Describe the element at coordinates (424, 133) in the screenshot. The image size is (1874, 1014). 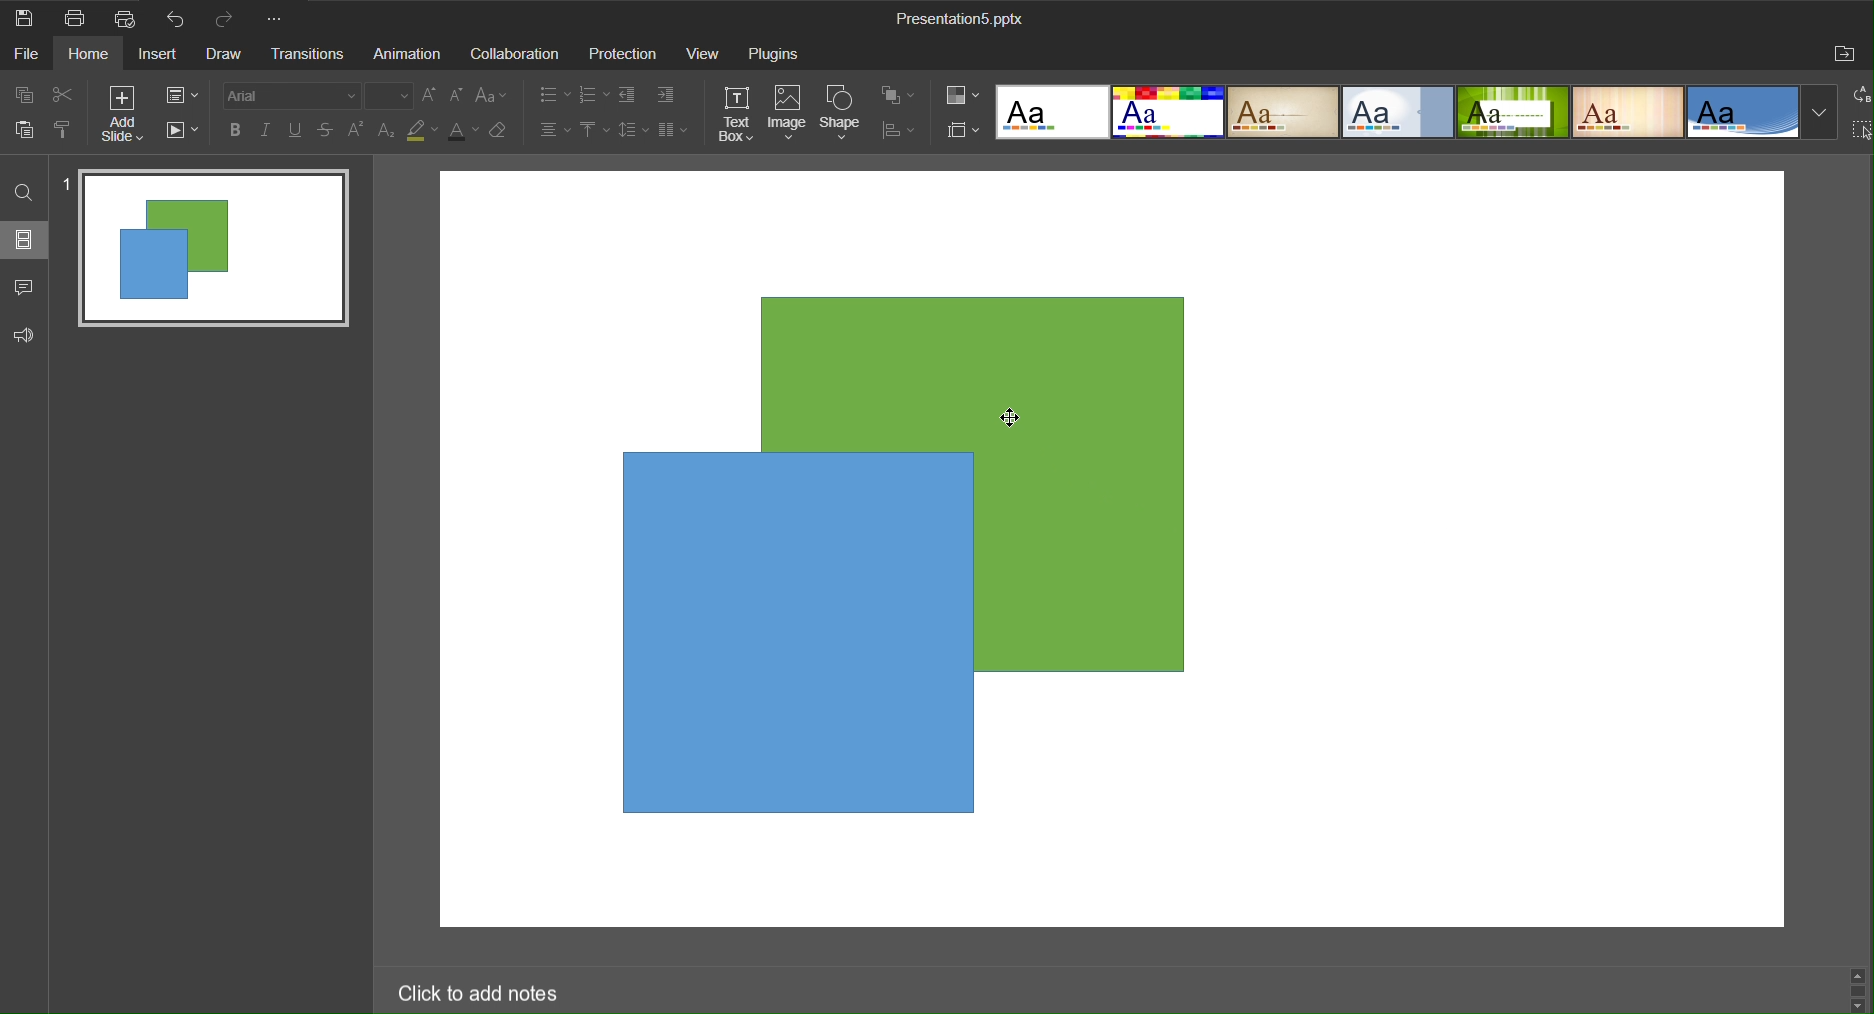
I see `Highlight` at that location.